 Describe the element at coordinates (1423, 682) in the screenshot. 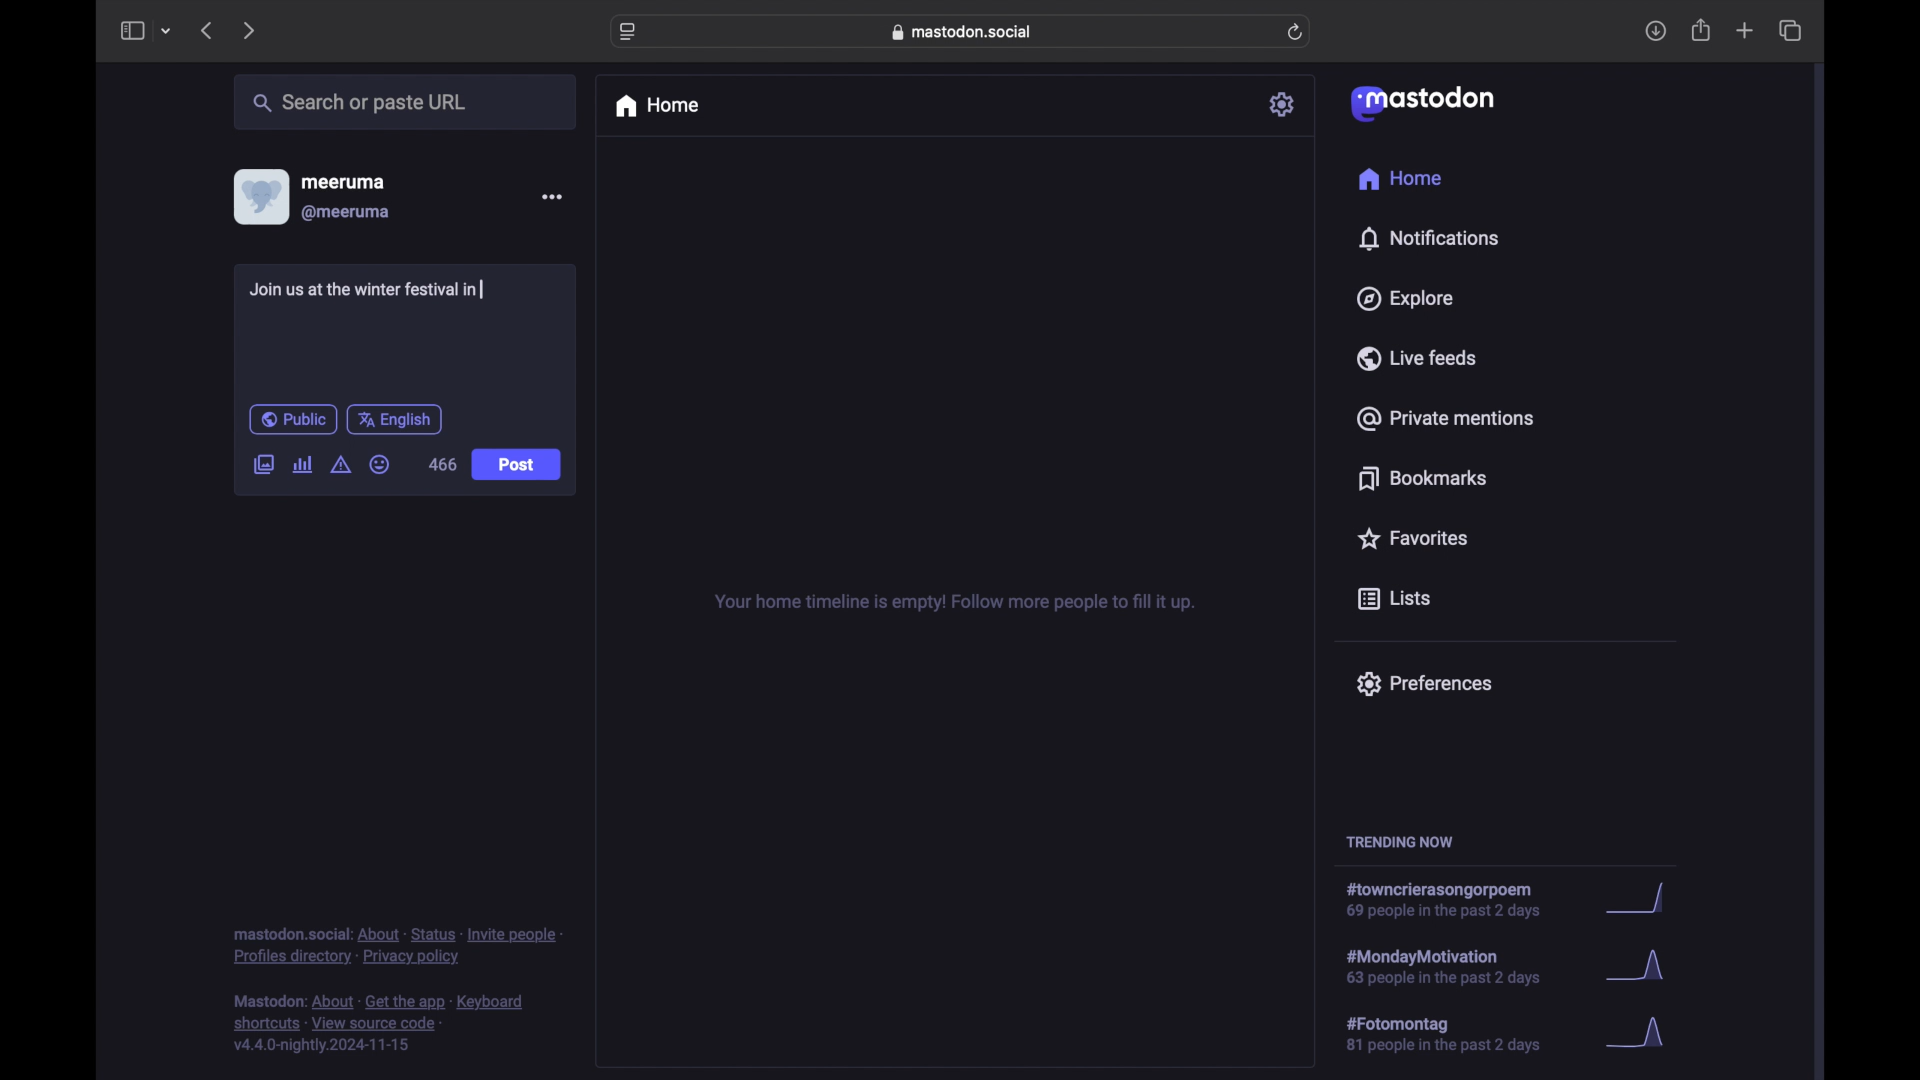

I see `preferences` at that location.